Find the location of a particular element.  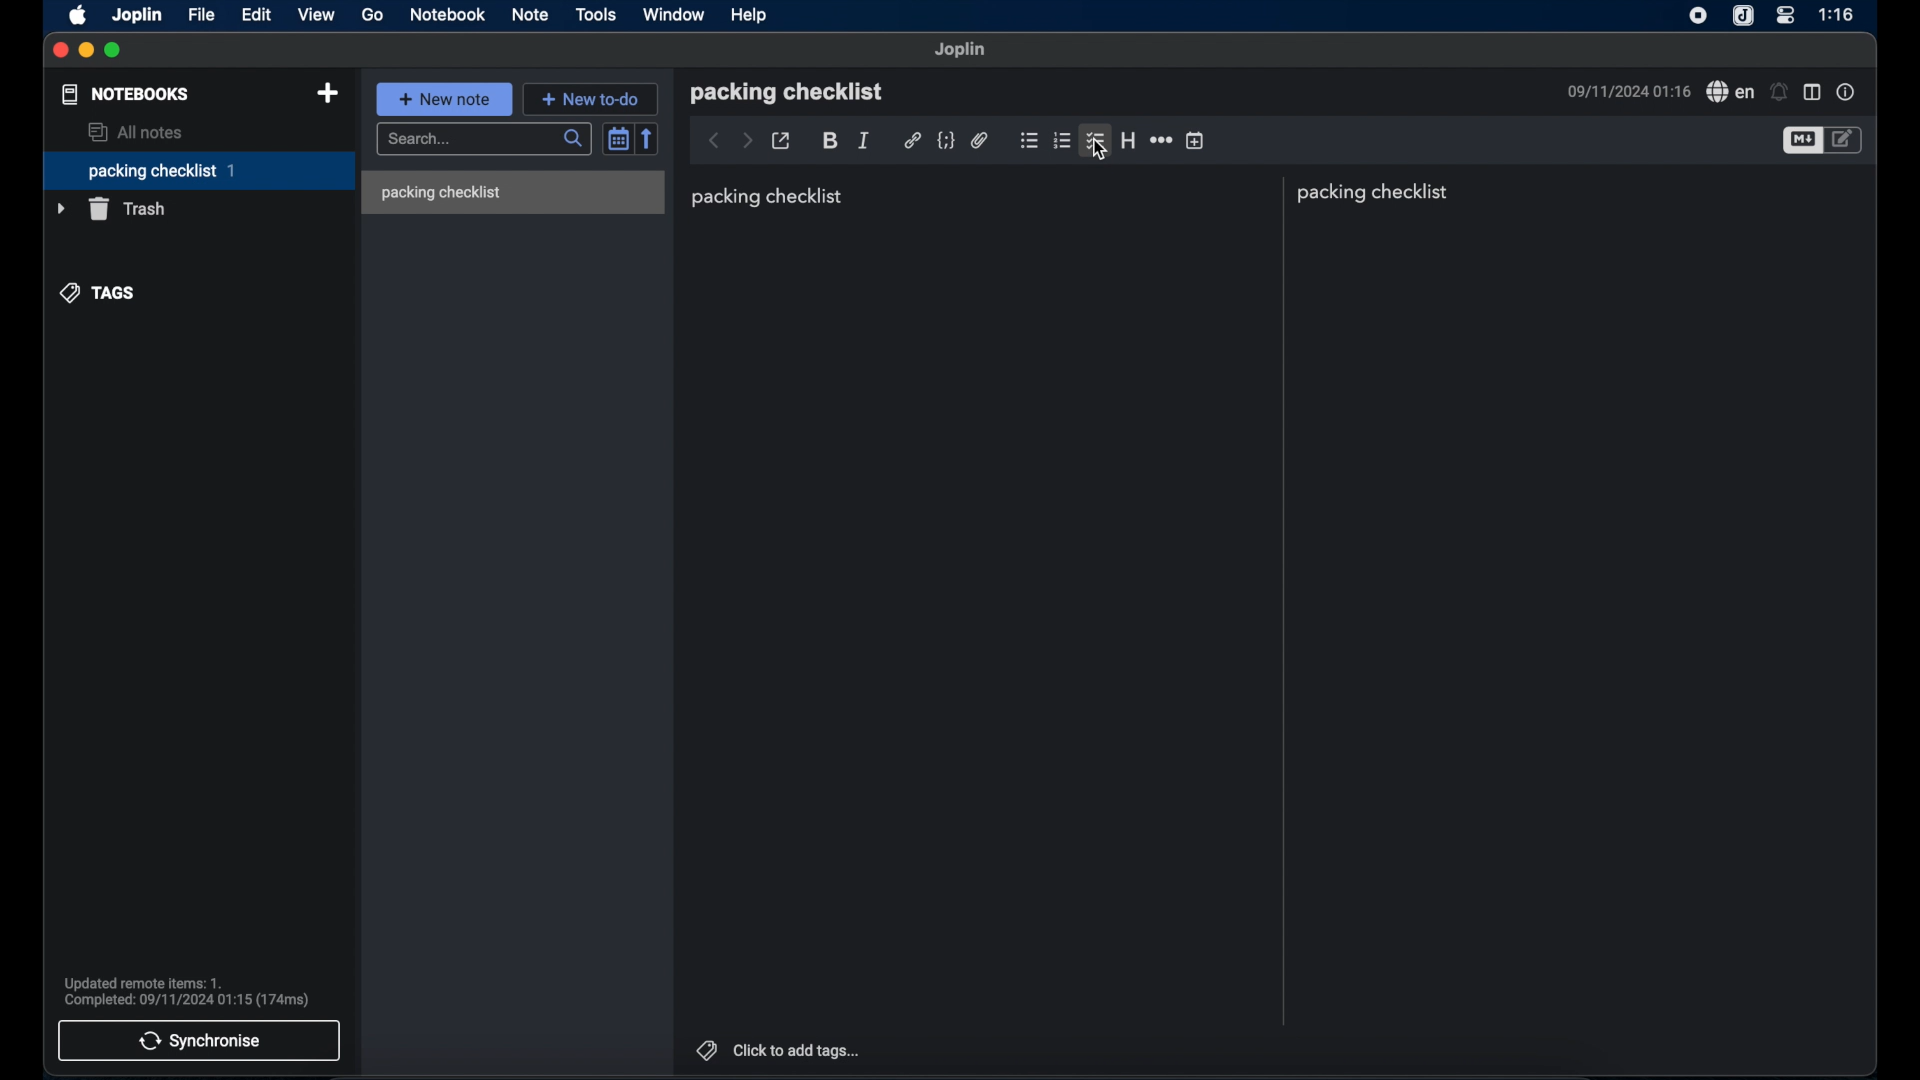

control center is located at coordinates (1787, 15).